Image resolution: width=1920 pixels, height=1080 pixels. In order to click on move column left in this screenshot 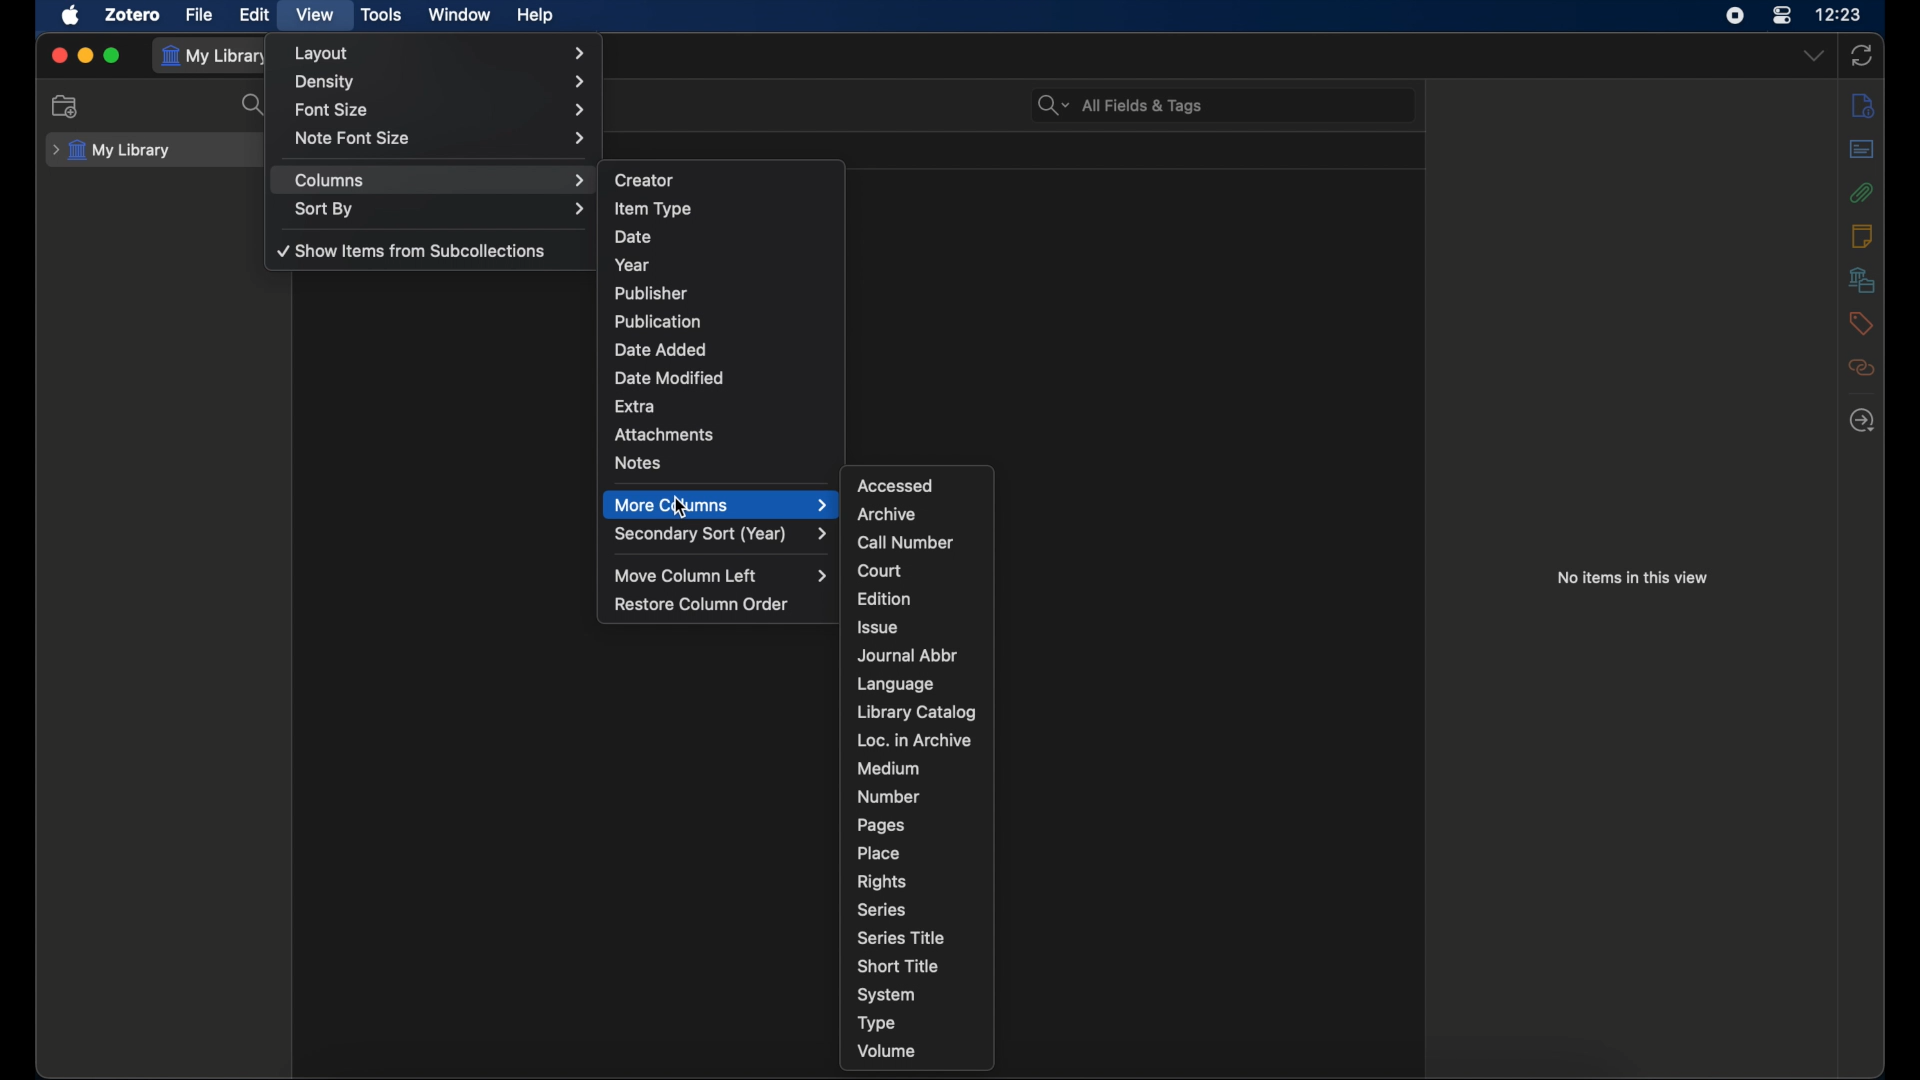, I will do `click(722, 576)`.